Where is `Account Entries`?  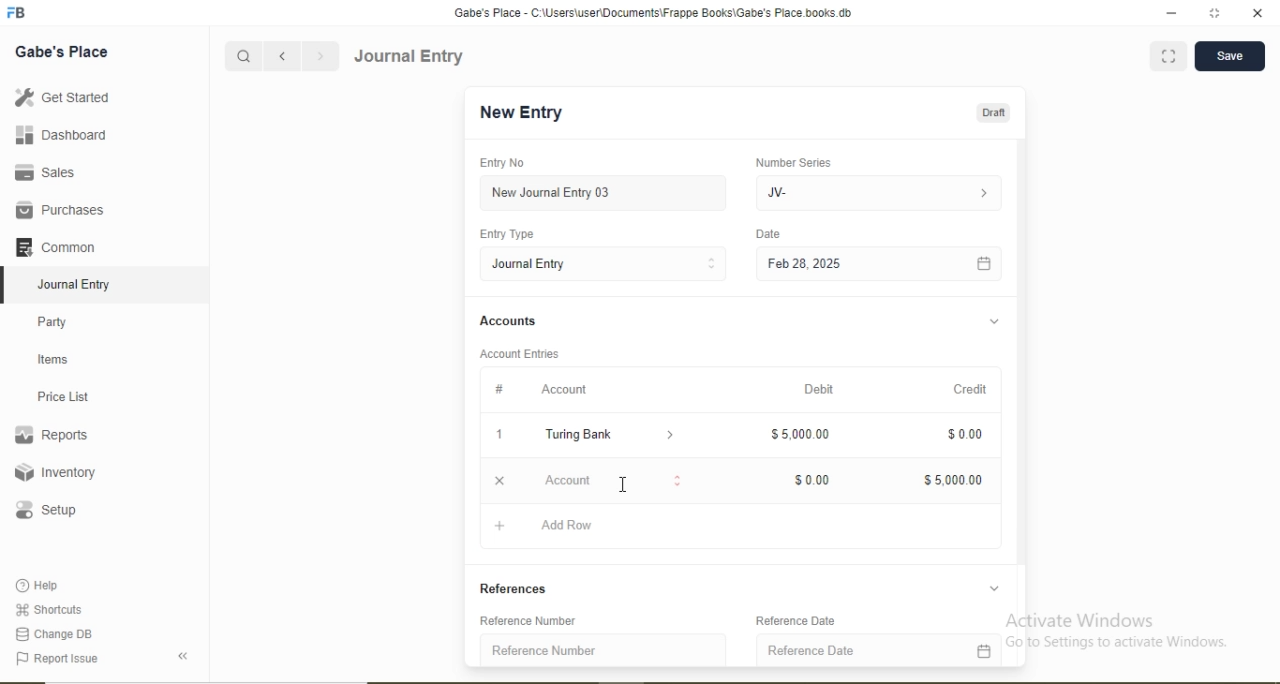 Account Entries is located at coordinates (518, 354).